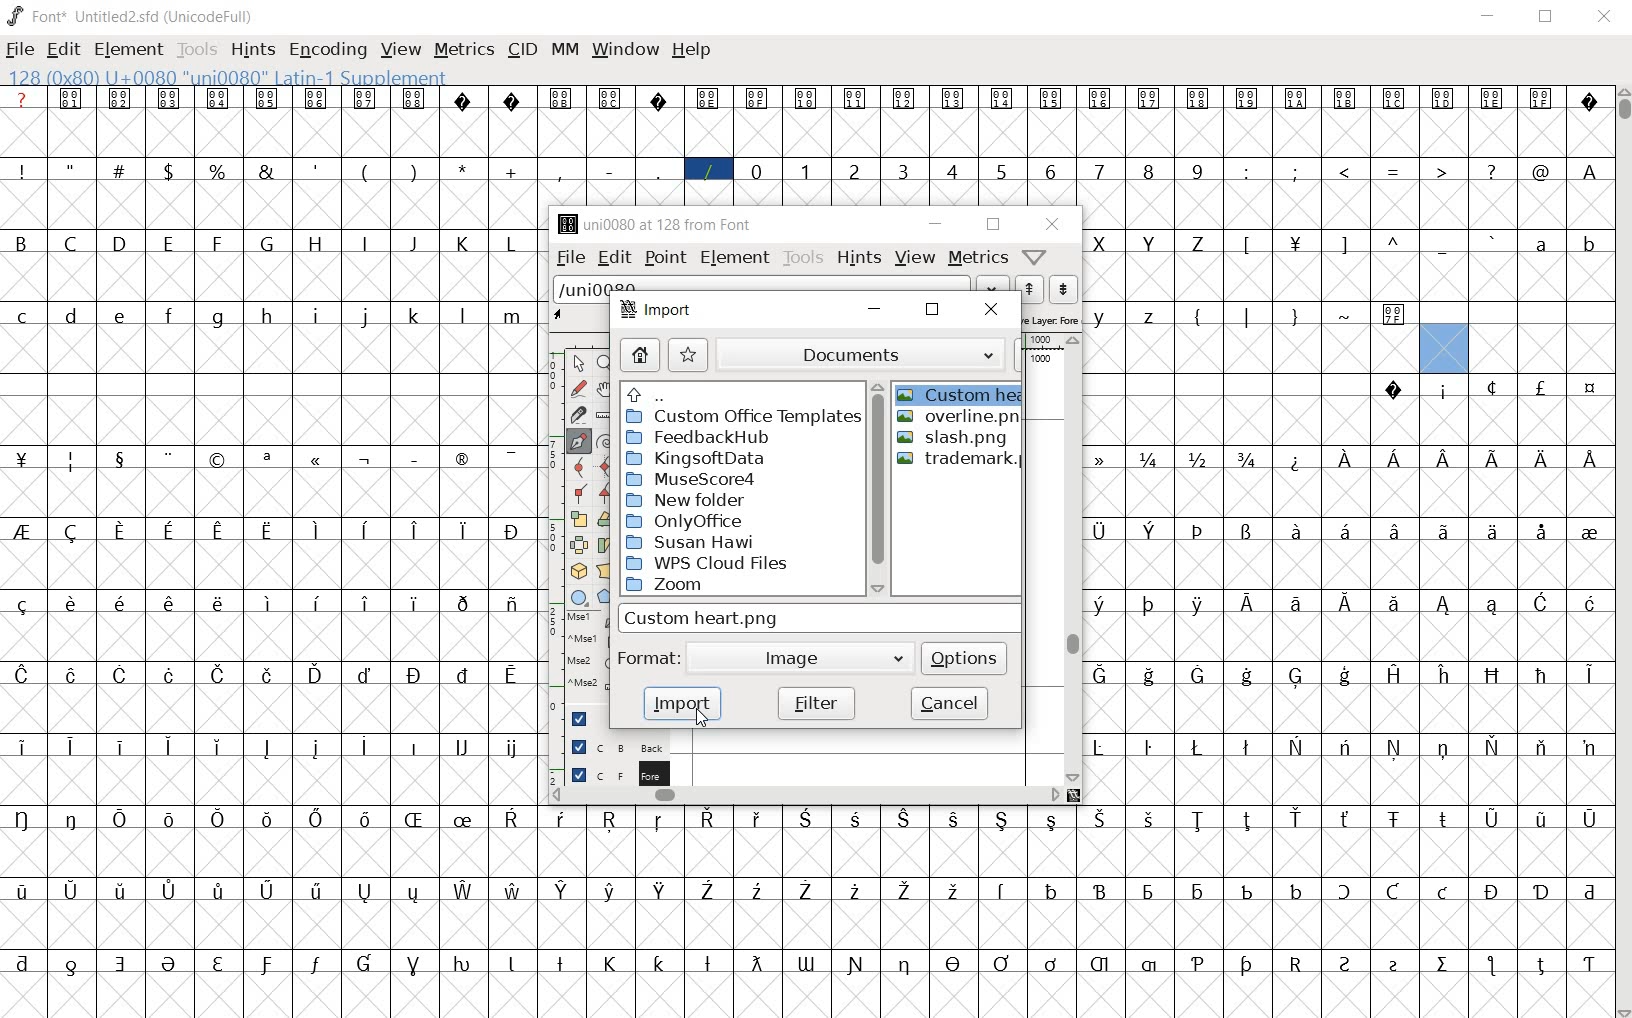  Describe the element at coordinates (1297, 678) in the screenshot. I see `glyph` at that location.